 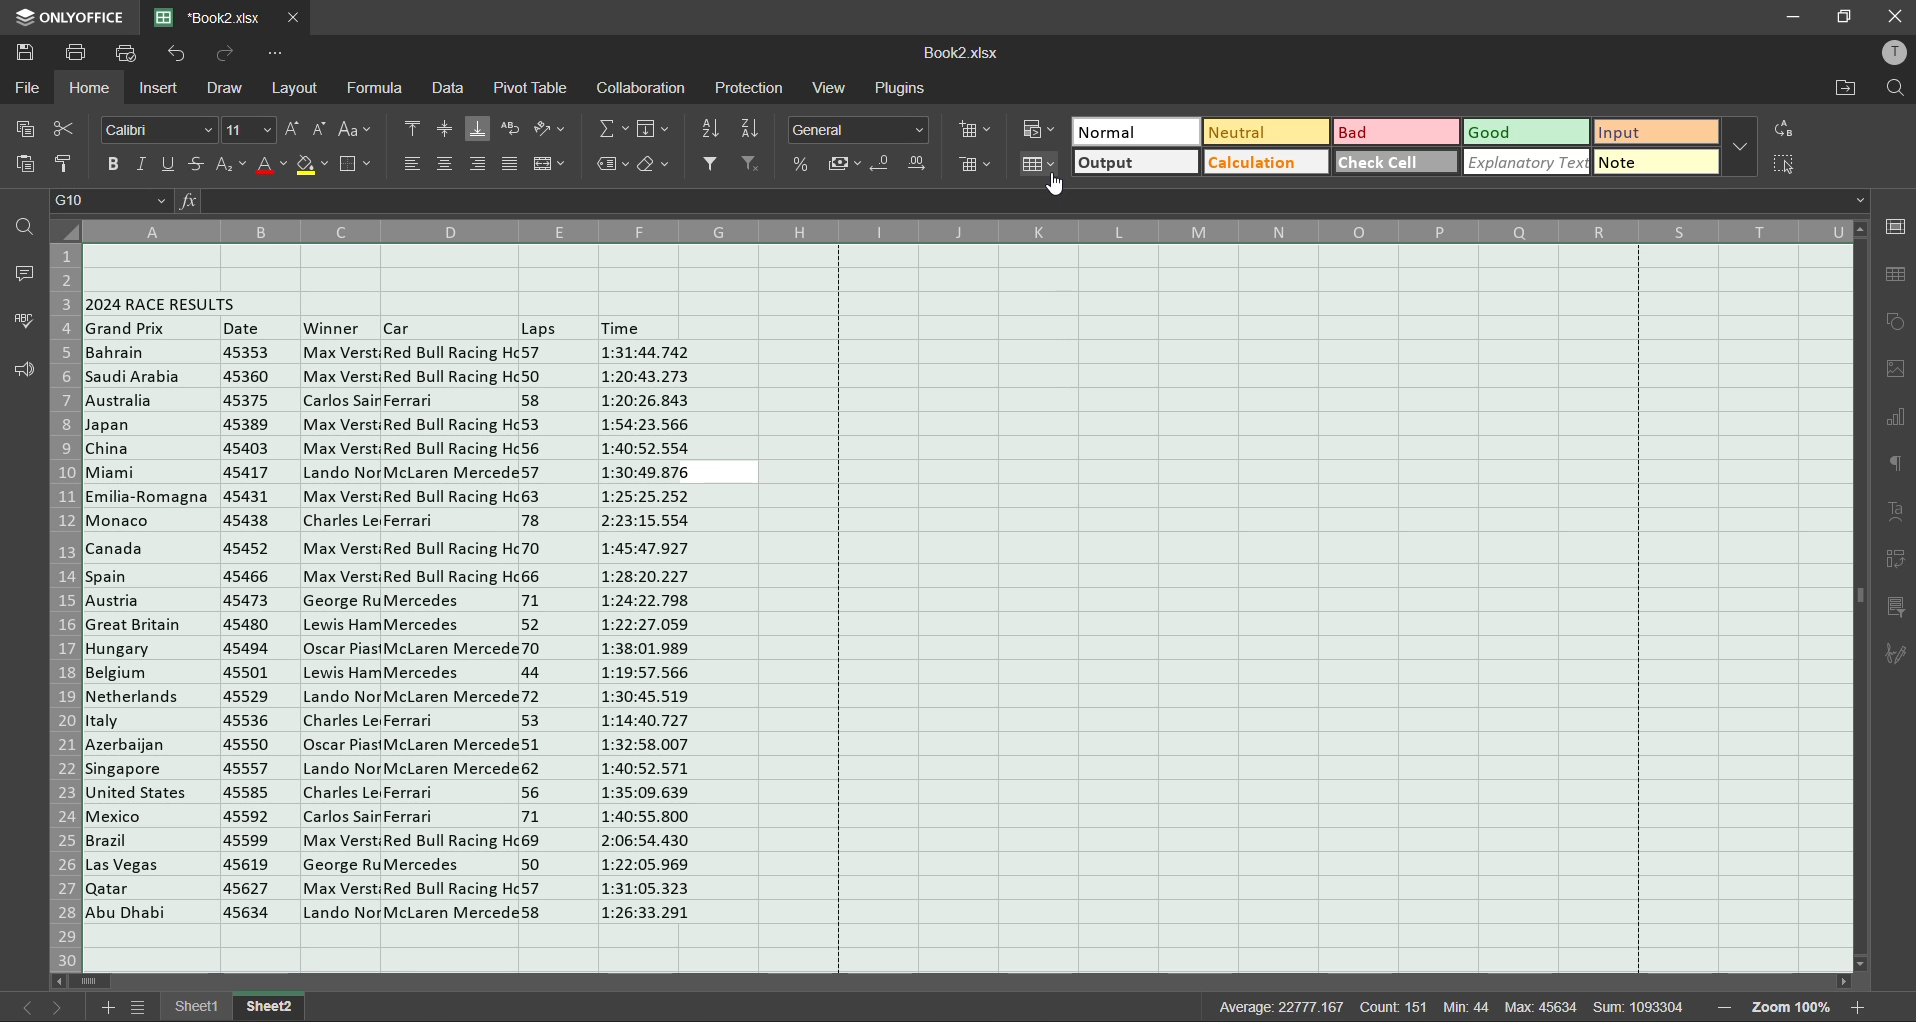 I want to click on table, so click(x=1892, y=279).